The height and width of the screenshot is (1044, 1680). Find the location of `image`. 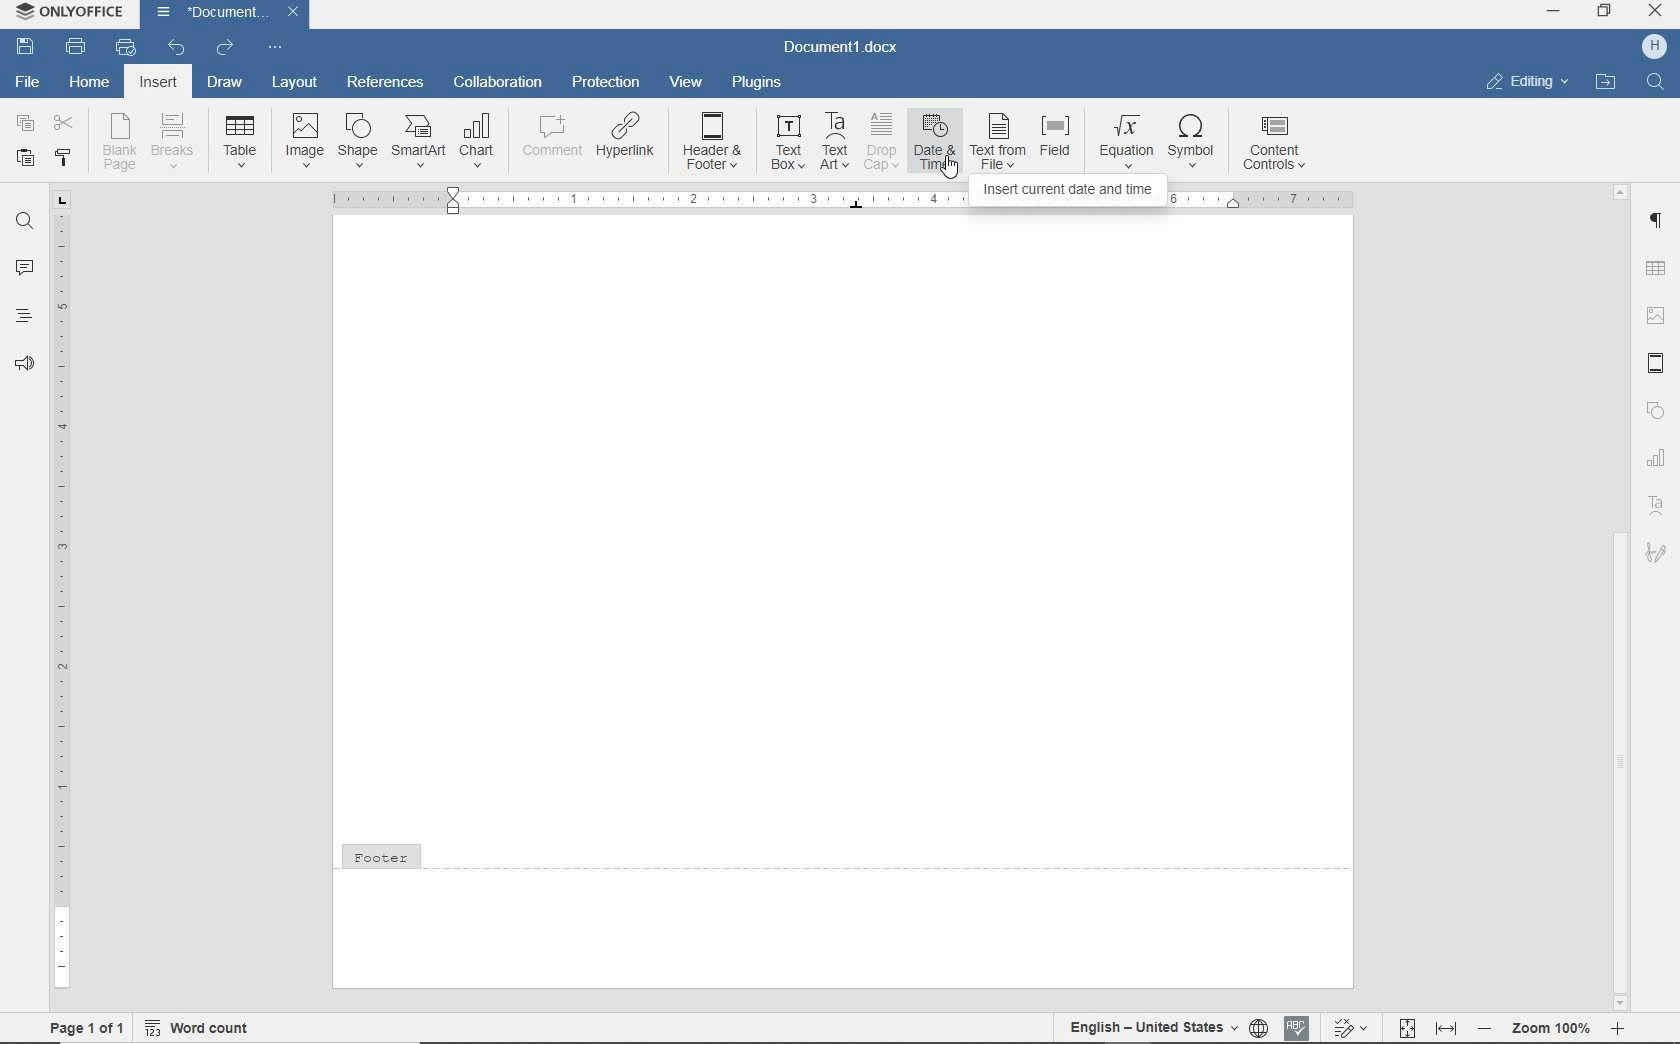

image is located at coordinates (305, 139).